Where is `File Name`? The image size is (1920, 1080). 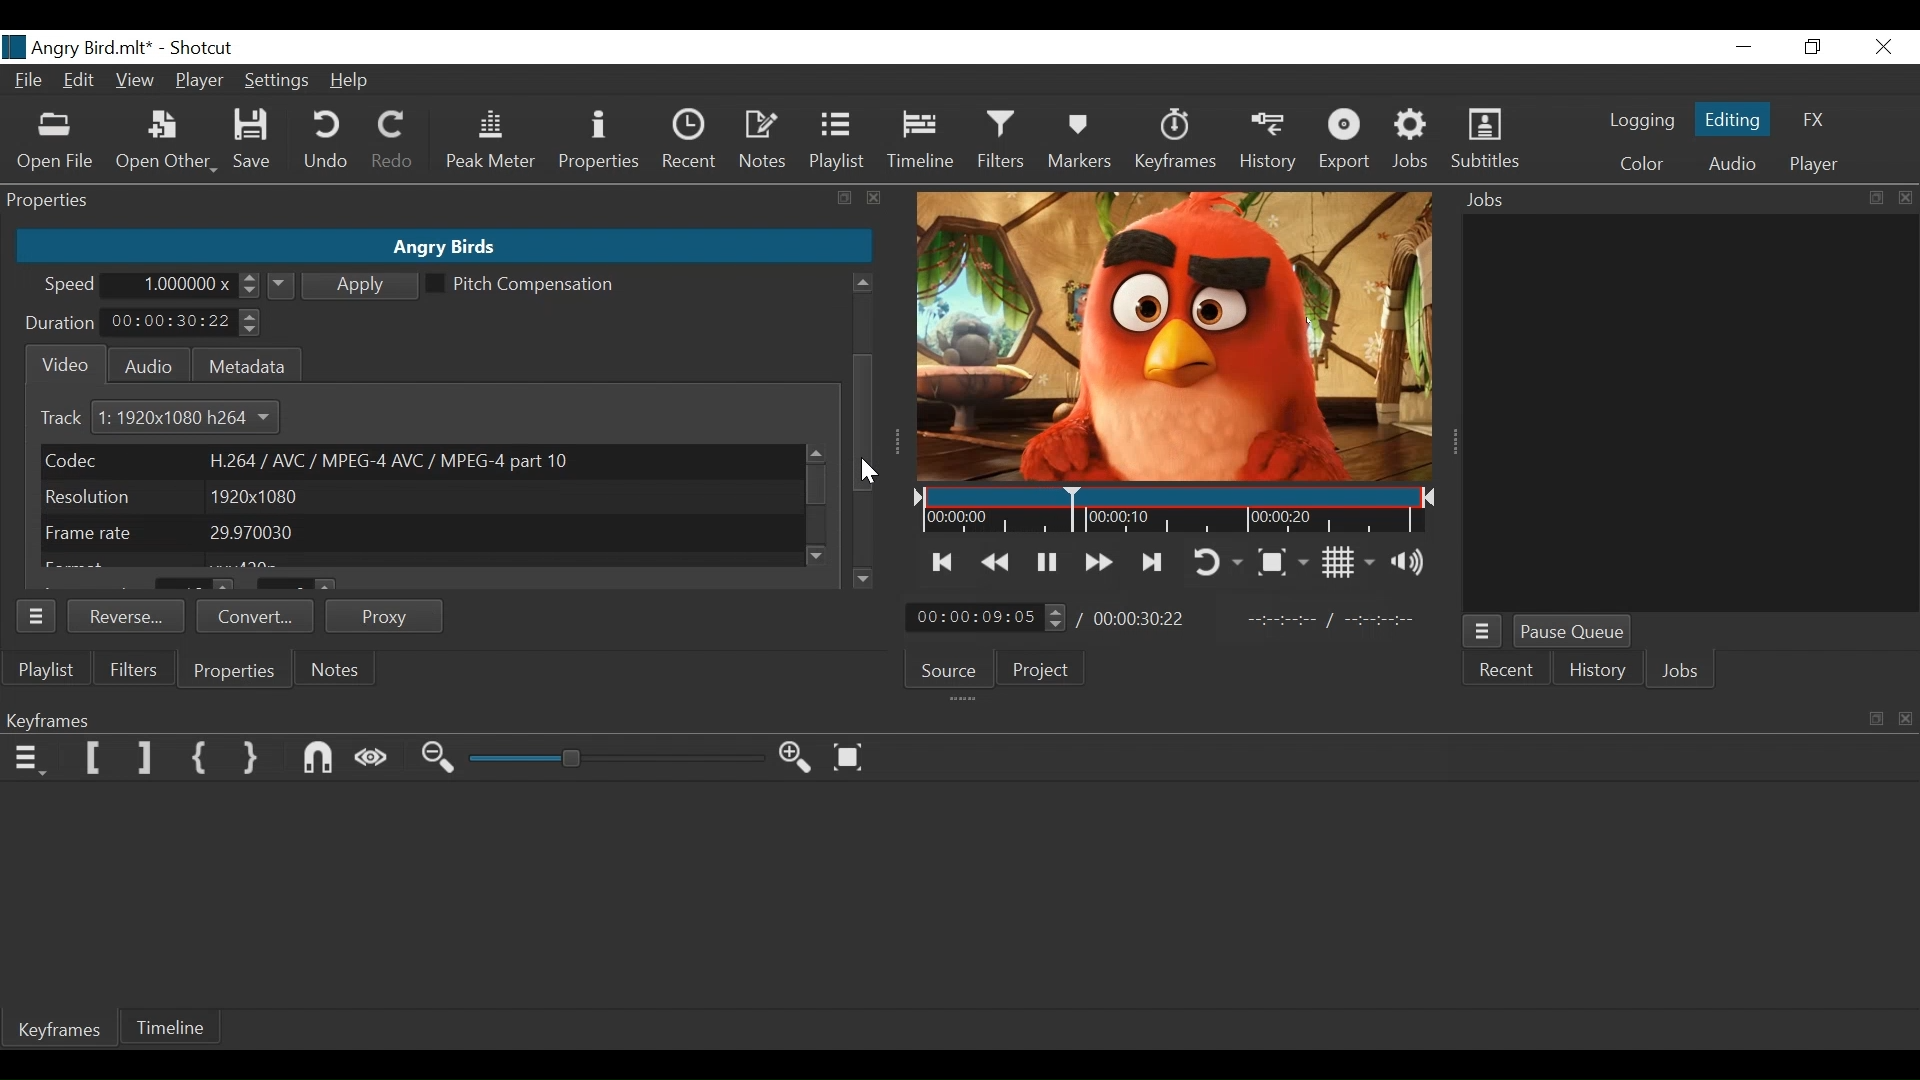 File Name is located at coordinates (78, 47).